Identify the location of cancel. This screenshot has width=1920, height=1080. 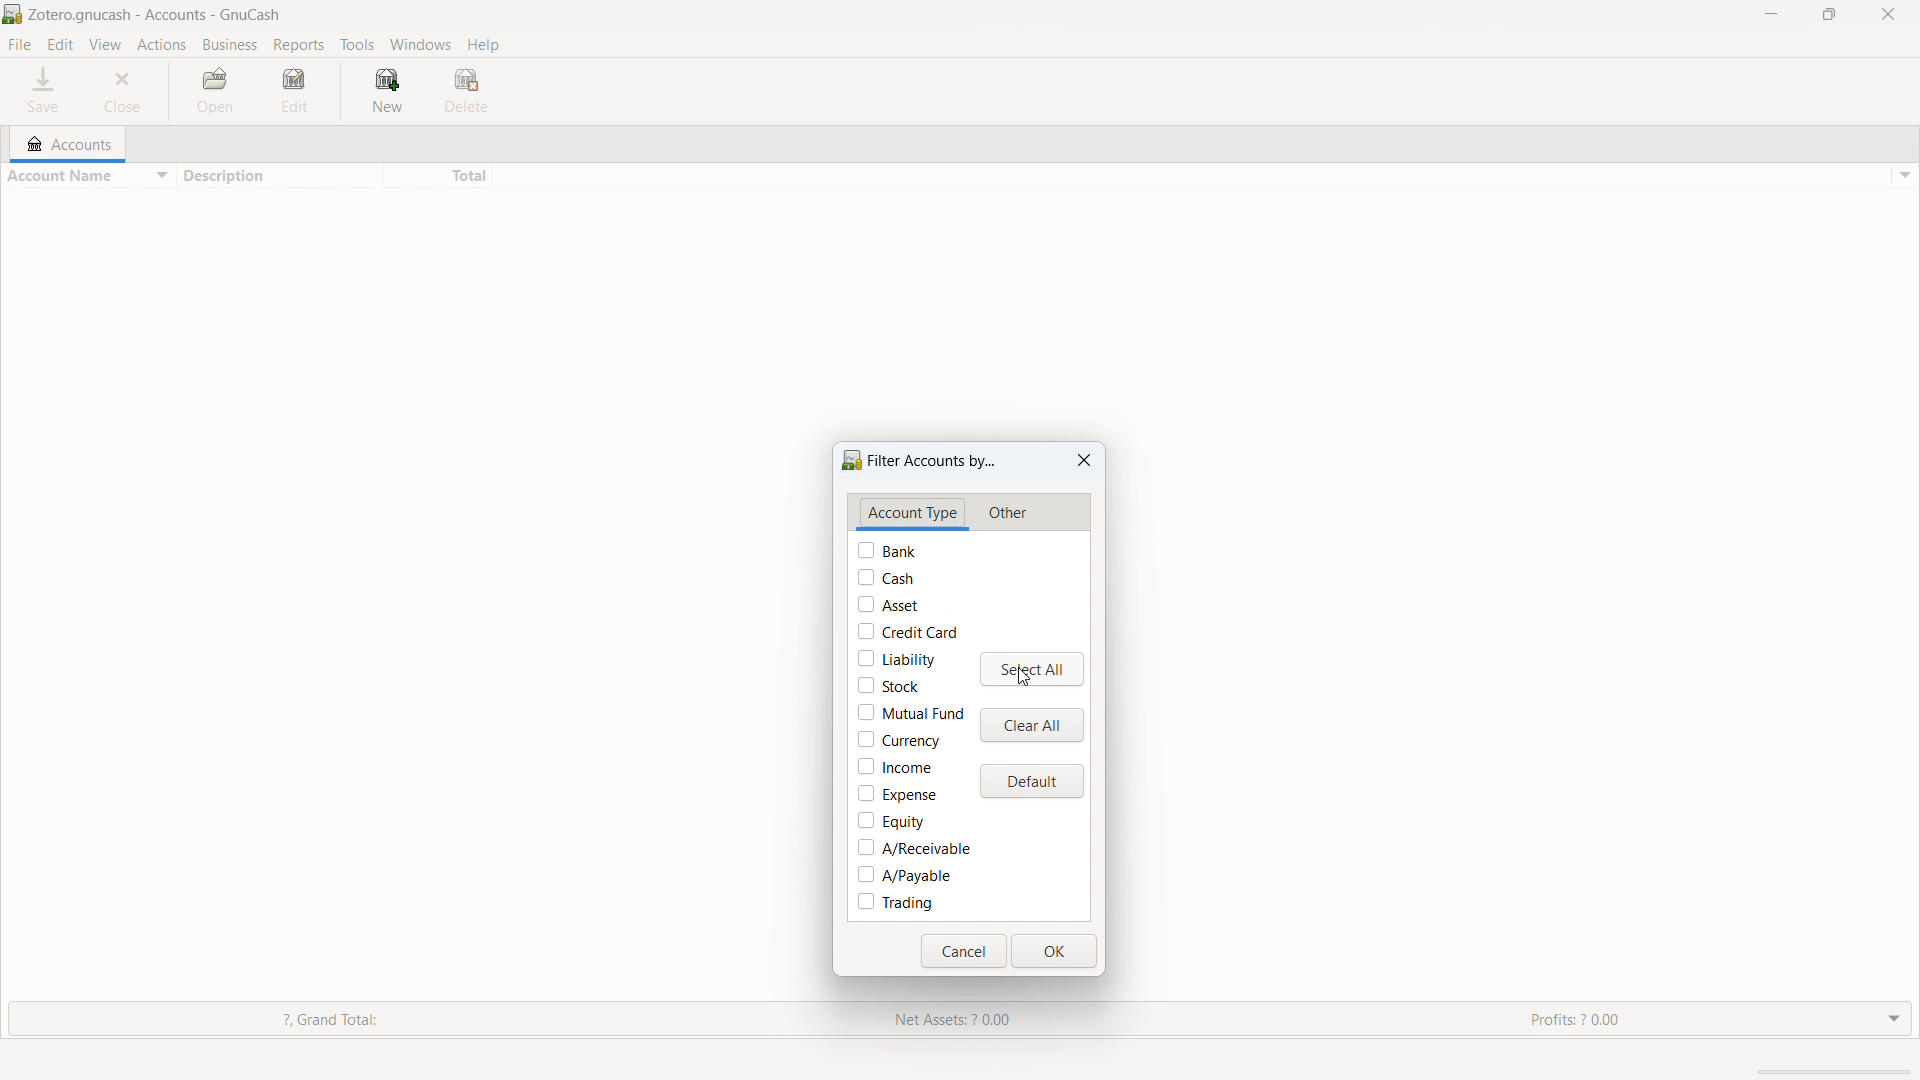
(963, 951).